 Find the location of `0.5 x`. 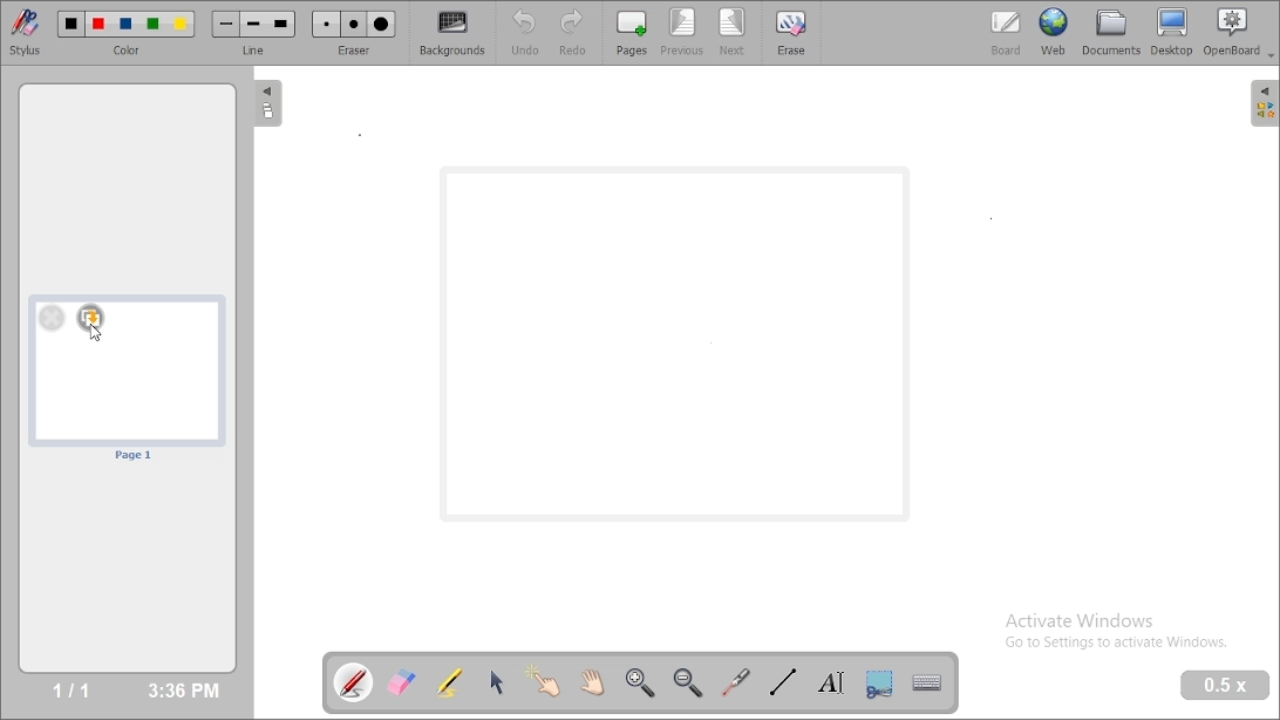

0.5 x is located at coordinates (1226, 686).